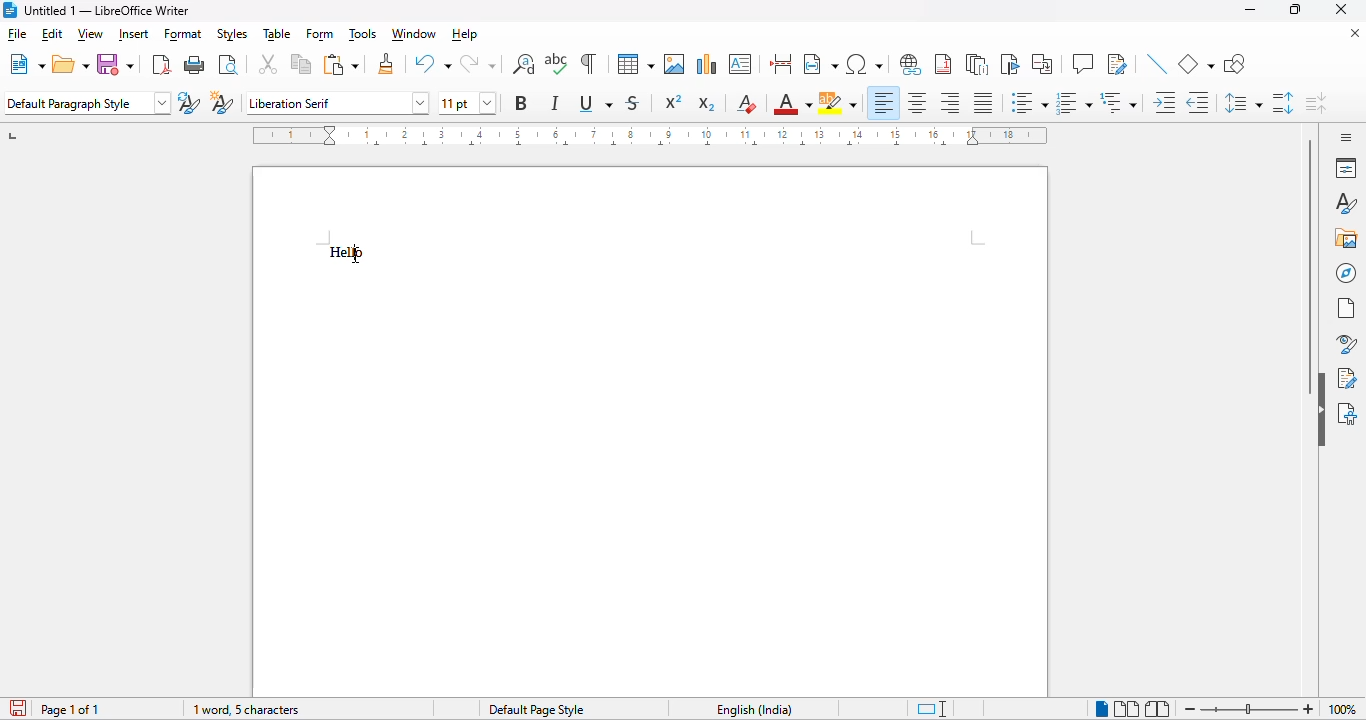 The image size is (1366, 720). I want to click on insert bookmark, so click(1012, 64).